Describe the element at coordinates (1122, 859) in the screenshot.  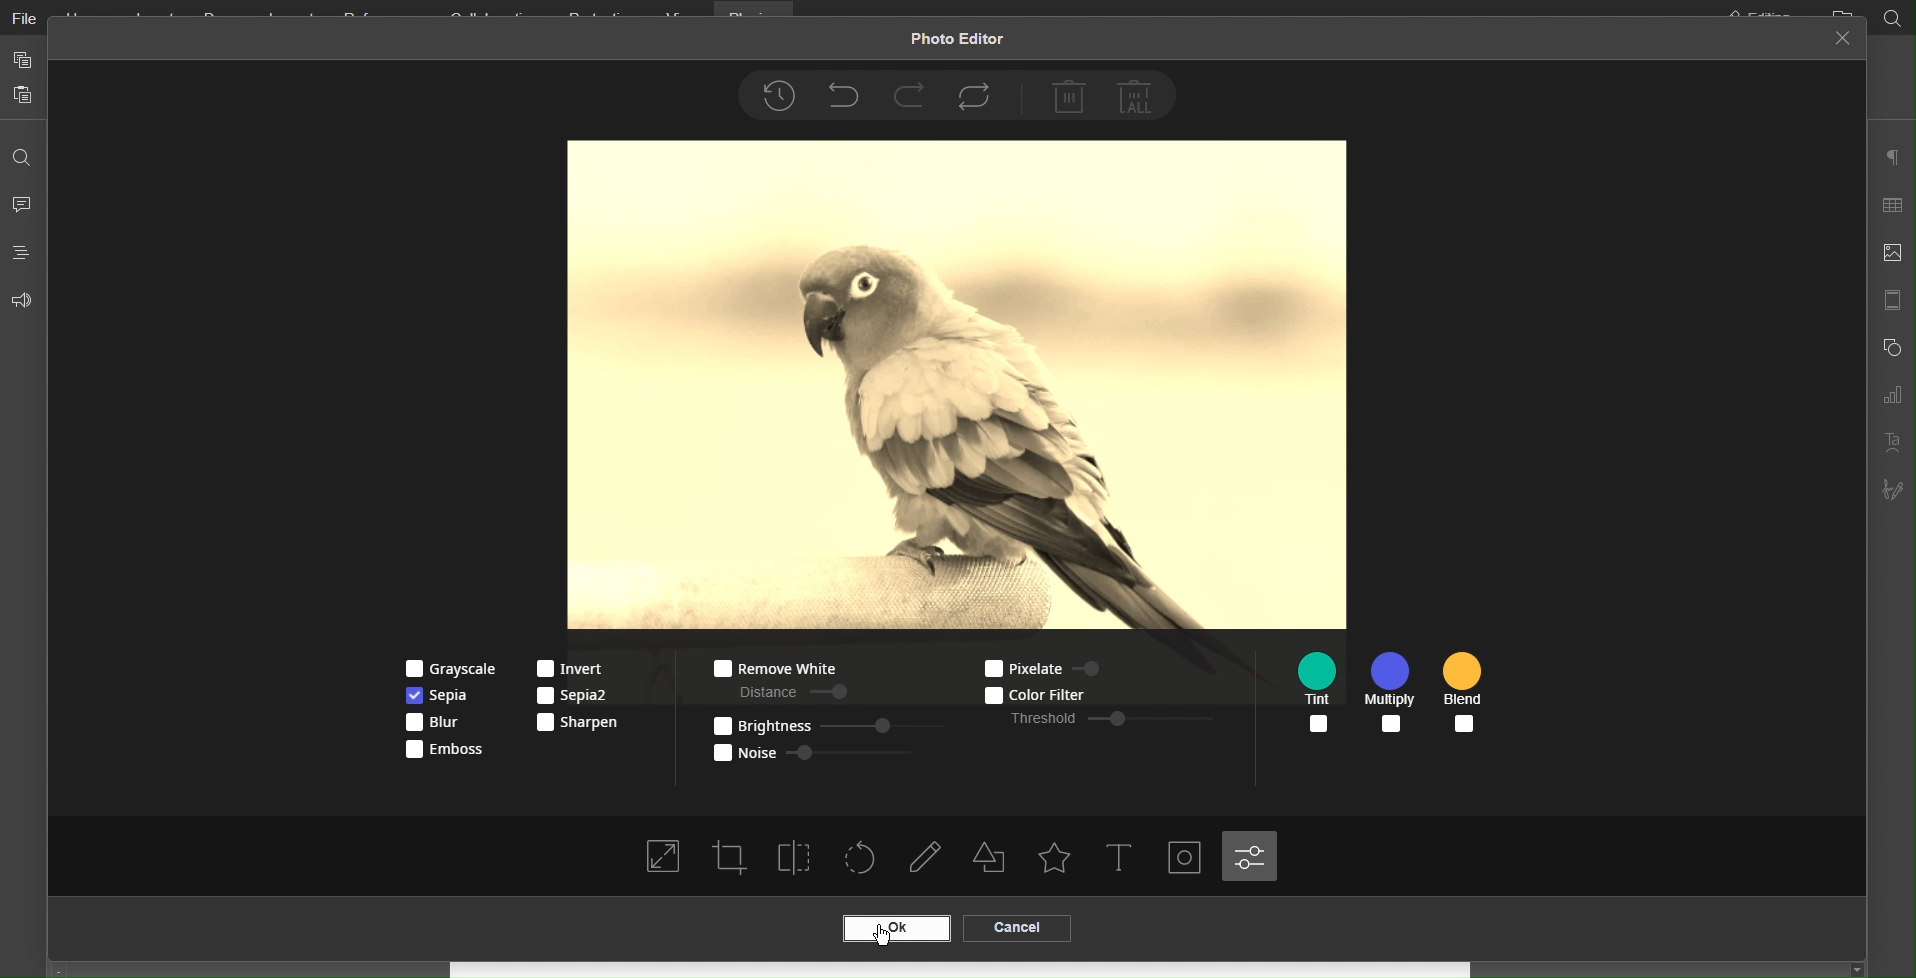
I see `Text` at that location.